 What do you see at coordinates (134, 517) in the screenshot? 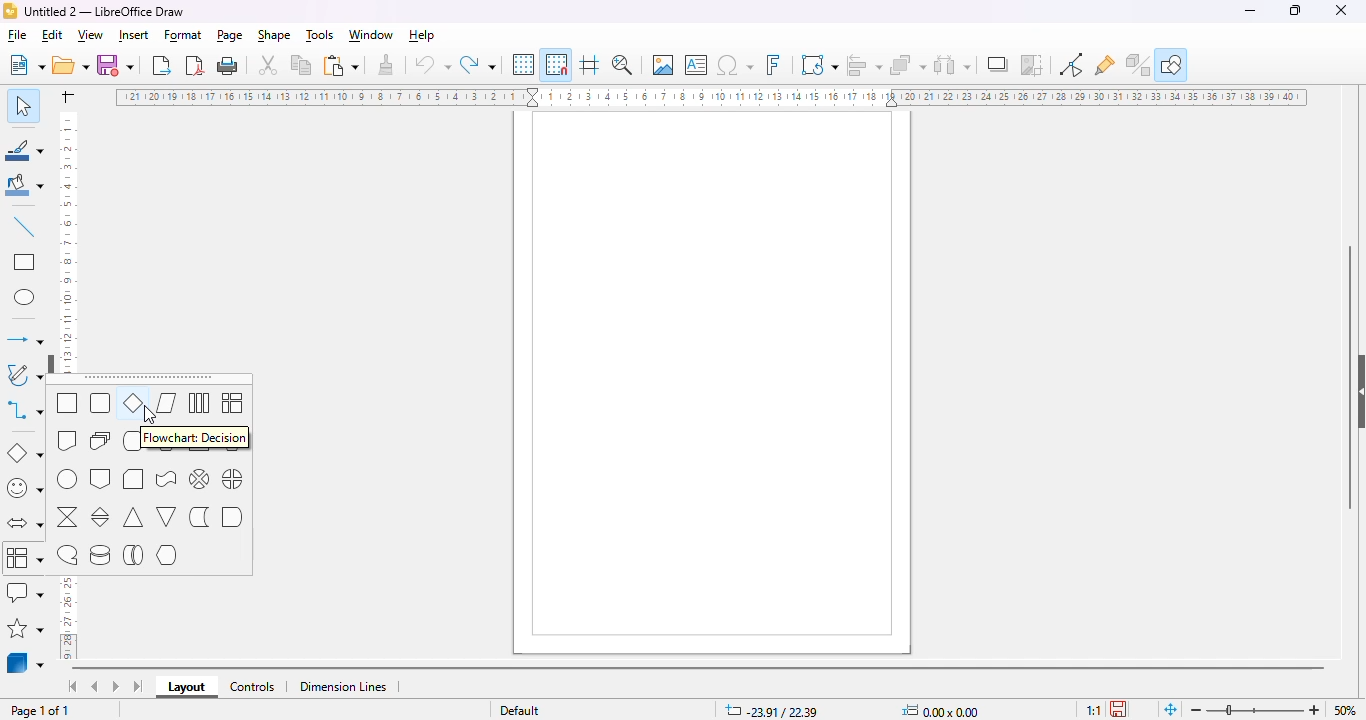
I see `flowchart: extract` at bounding box center [134, 517].